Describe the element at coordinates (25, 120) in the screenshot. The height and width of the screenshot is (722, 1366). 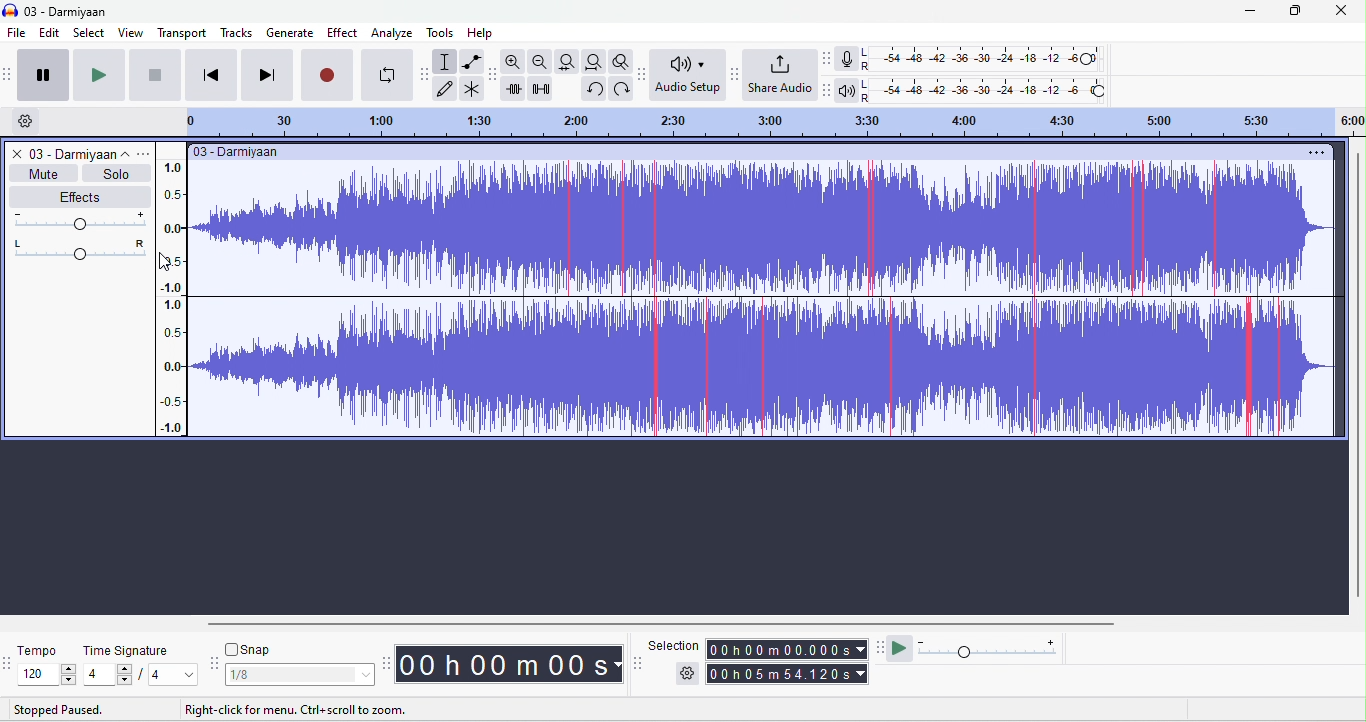
I see `timeline options` at that location.